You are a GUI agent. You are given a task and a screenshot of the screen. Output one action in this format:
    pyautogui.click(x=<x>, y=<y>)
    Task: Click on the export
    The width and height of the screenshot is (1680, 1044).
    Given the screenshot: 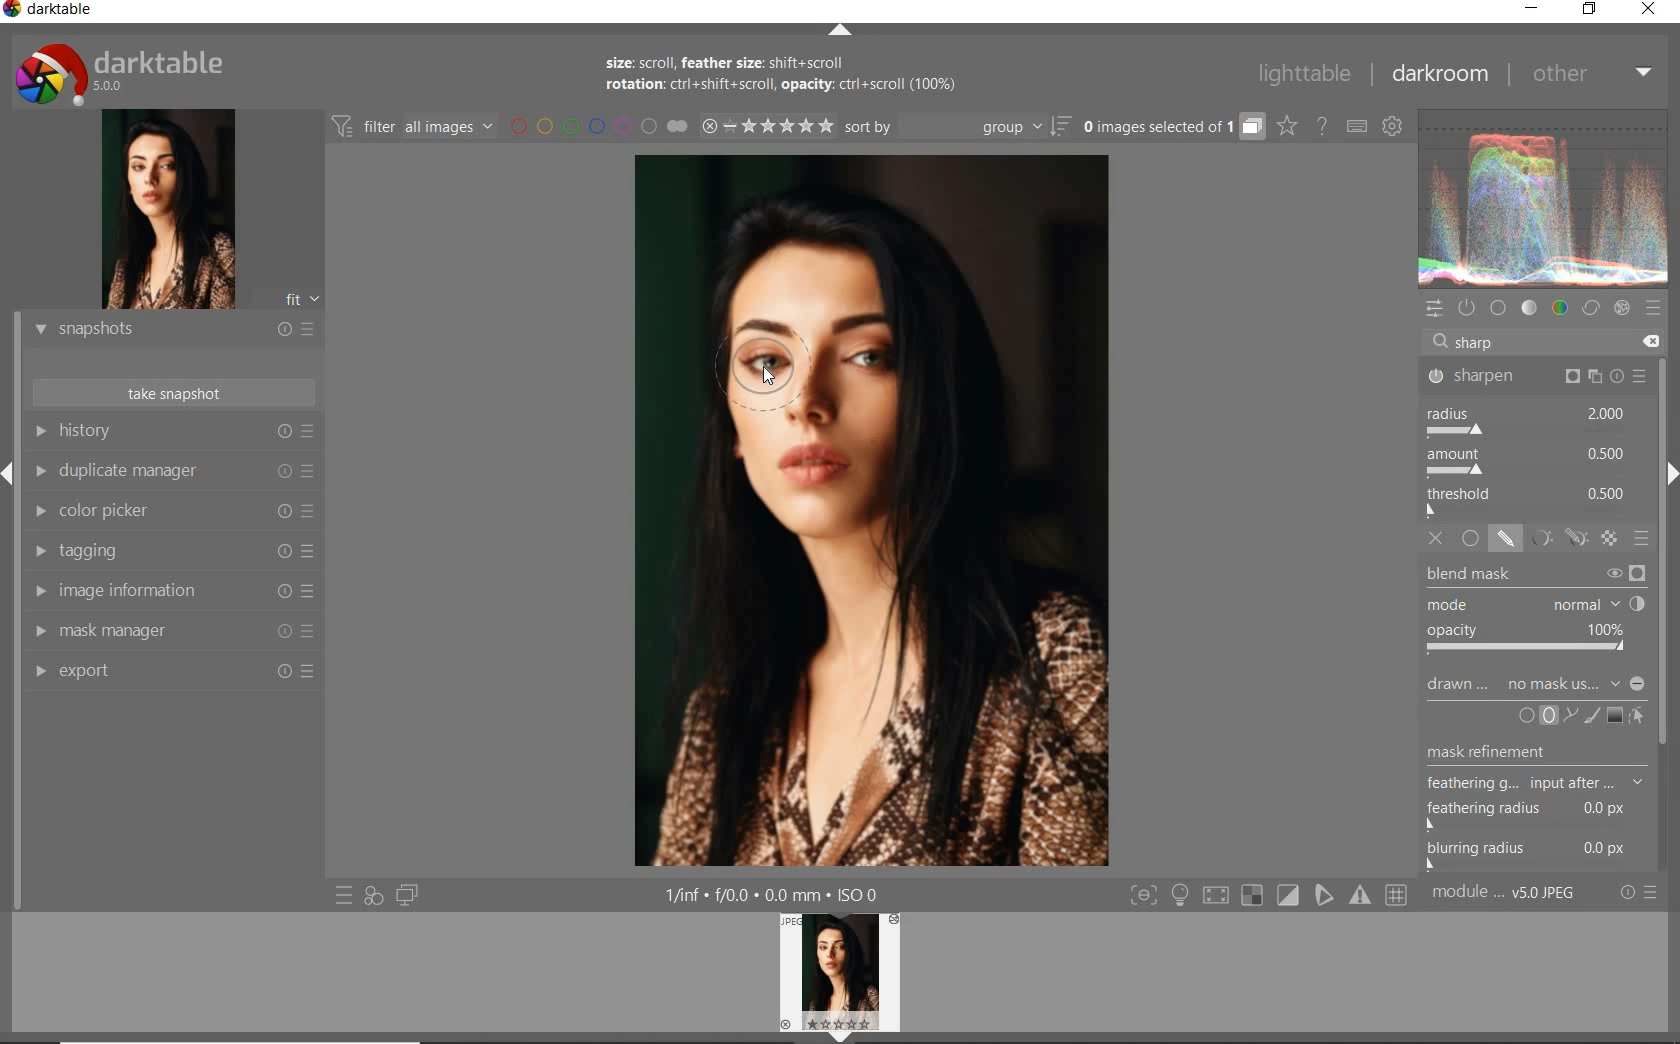 What is the action you would take?
    pyautogui.click(x=172, y=673)
    